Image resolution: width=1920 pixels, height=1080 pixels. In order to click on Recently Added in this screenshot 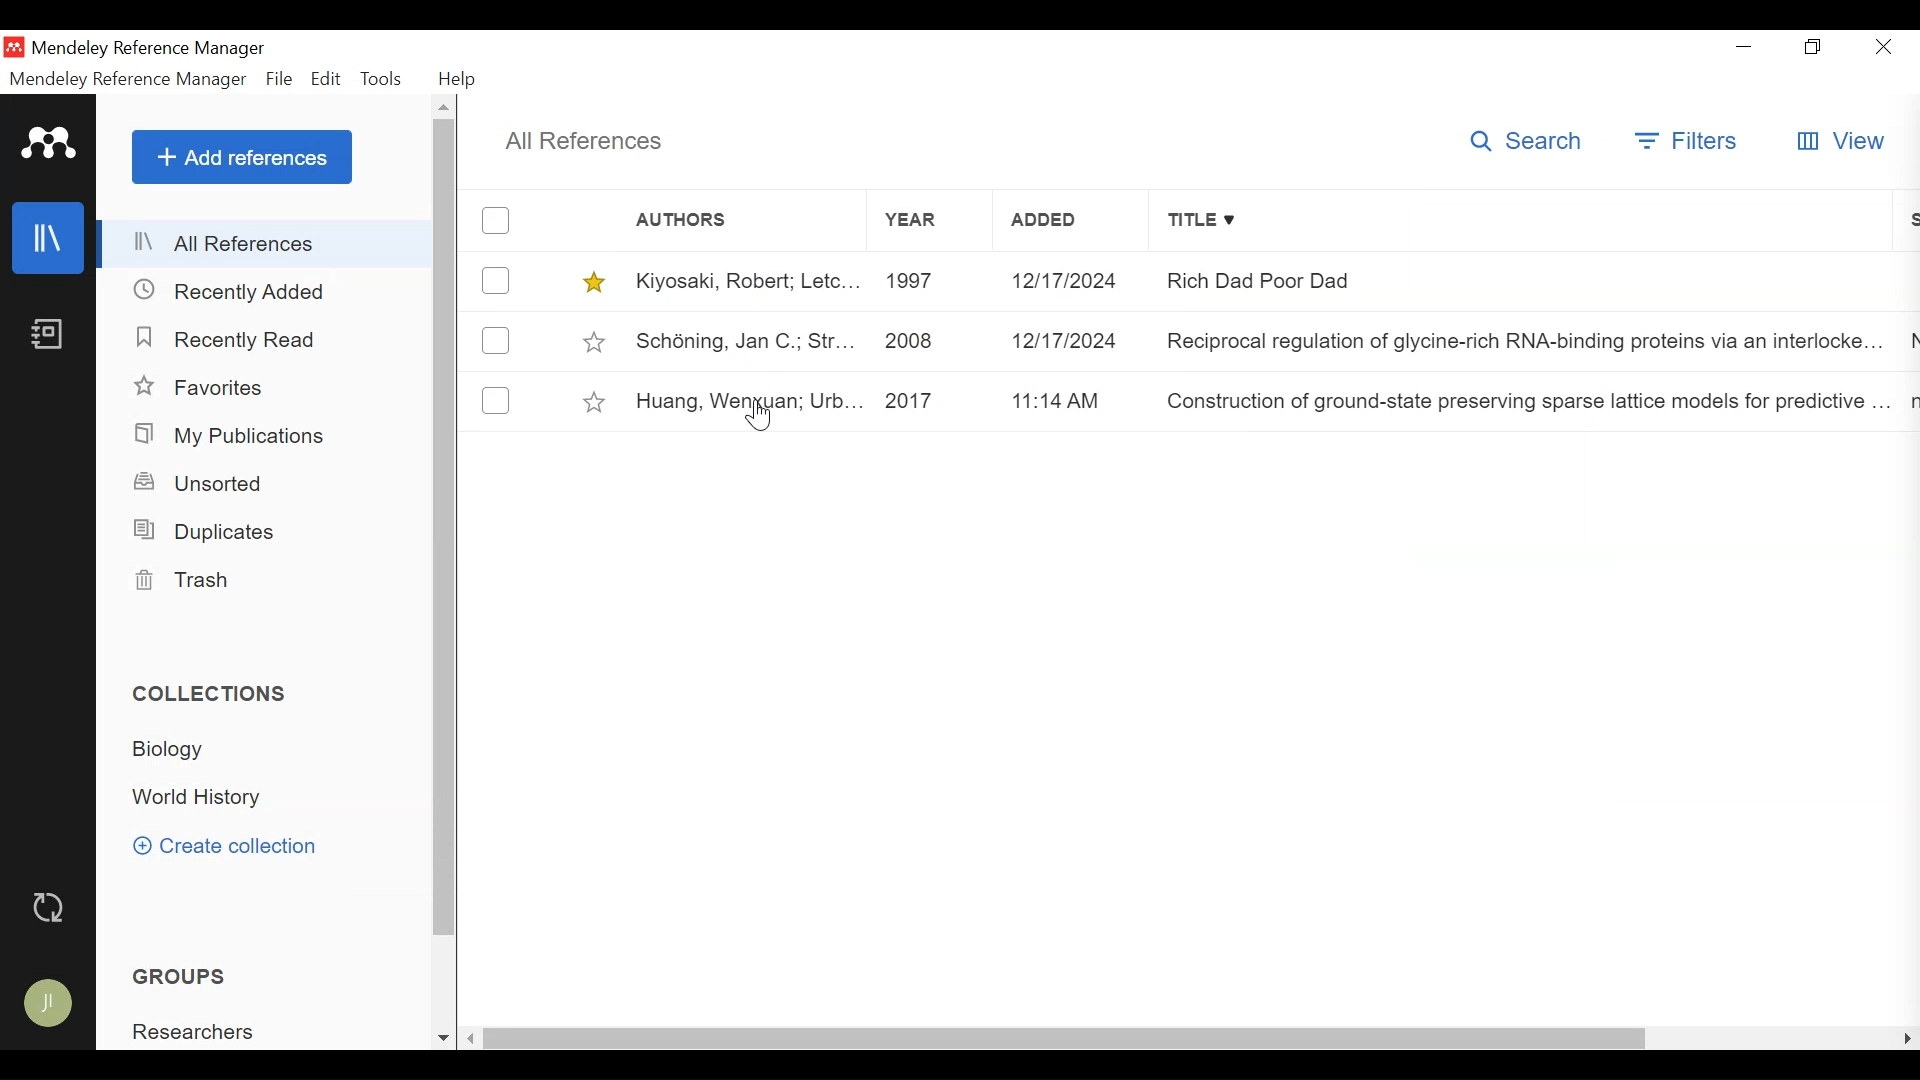, I will do `click(231, 292)`.